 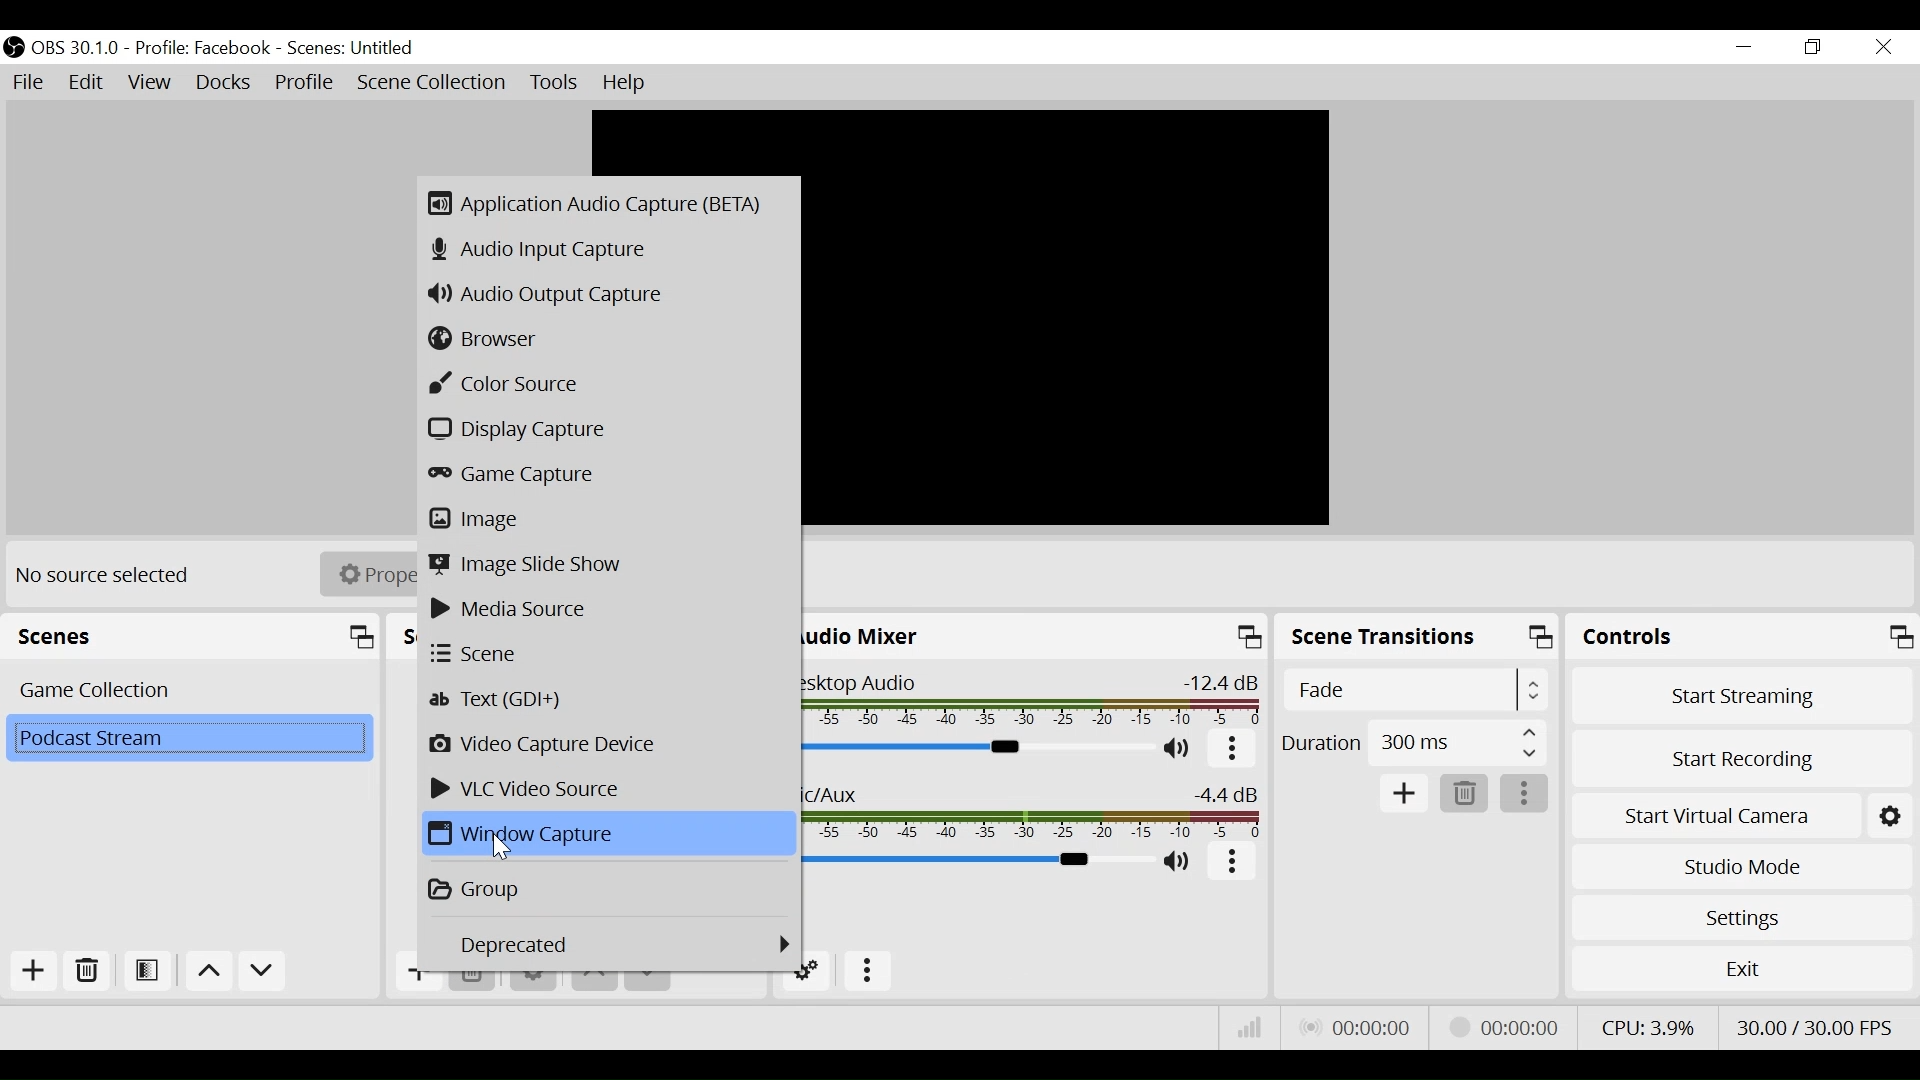 I want to click on Display Capture, so click(x=608, y=431).